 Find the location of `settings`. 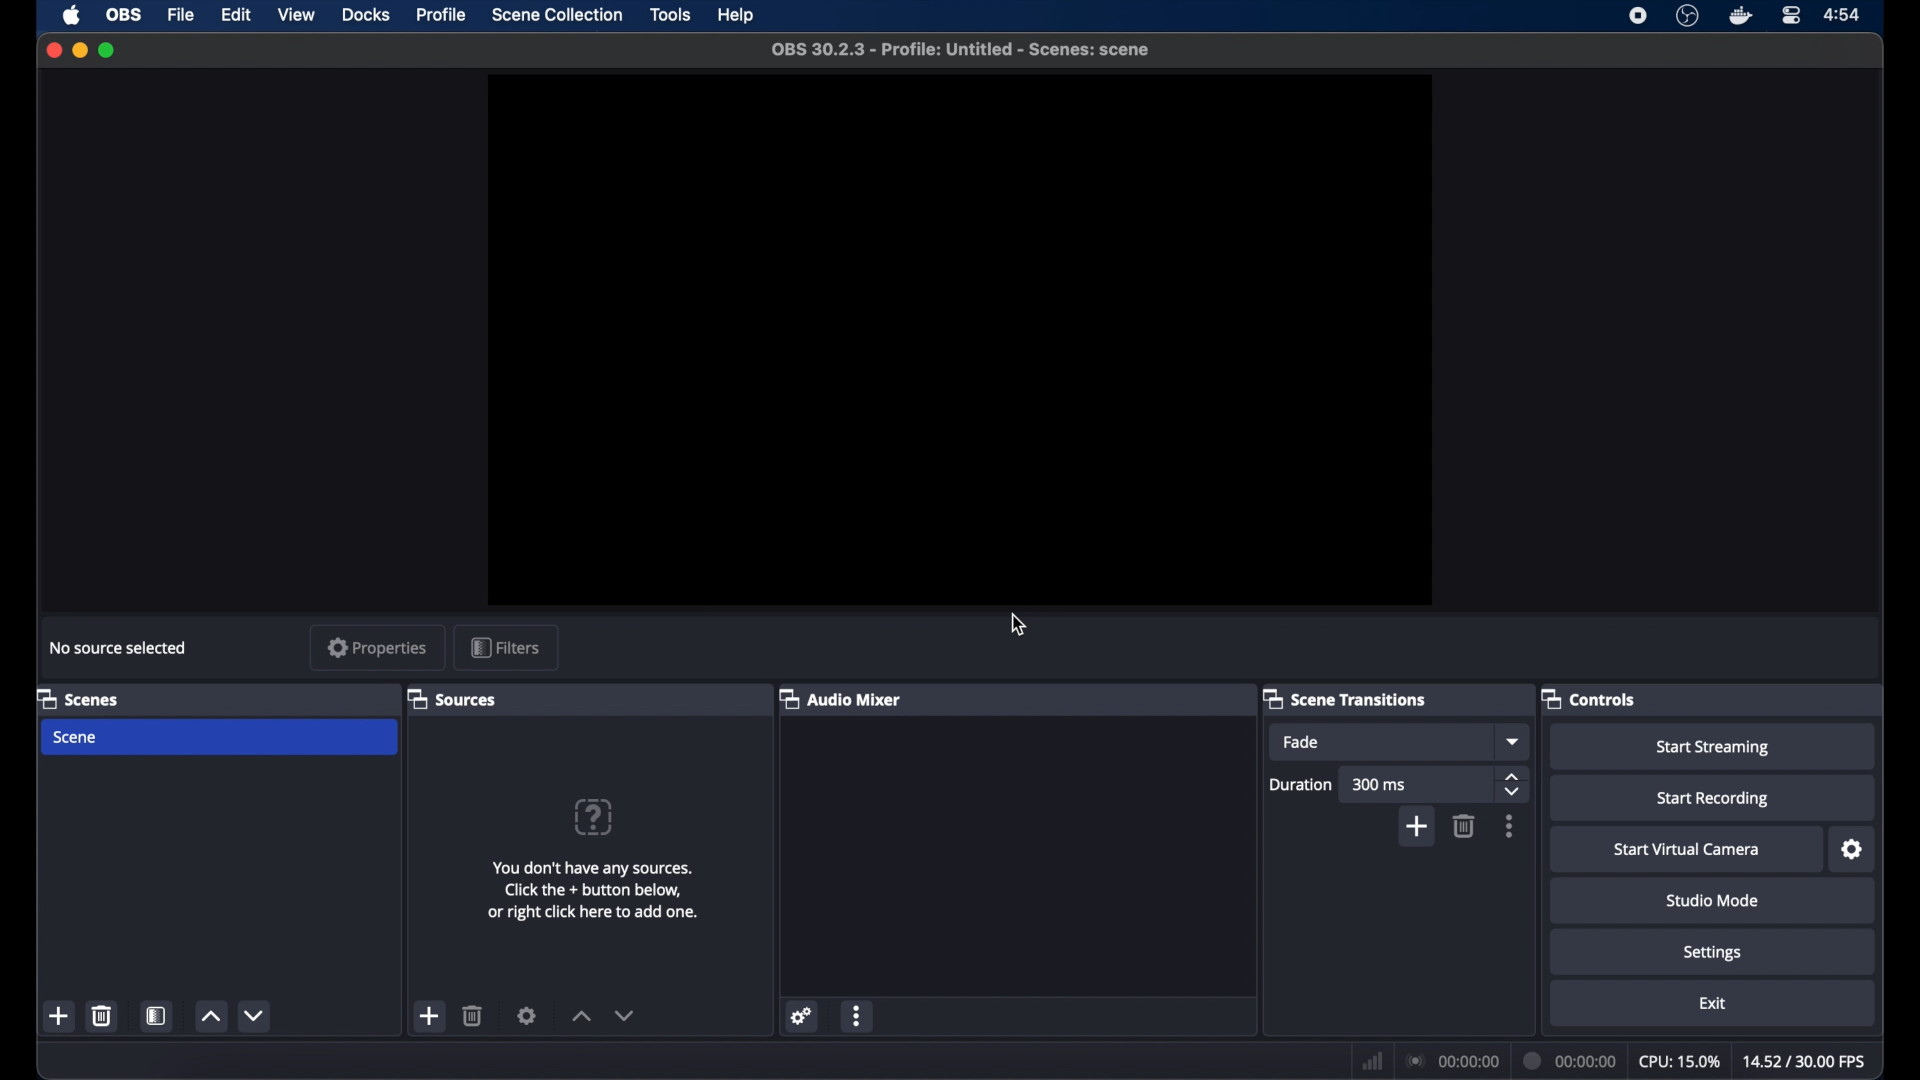

settings is located at coordinates (527, 1015).